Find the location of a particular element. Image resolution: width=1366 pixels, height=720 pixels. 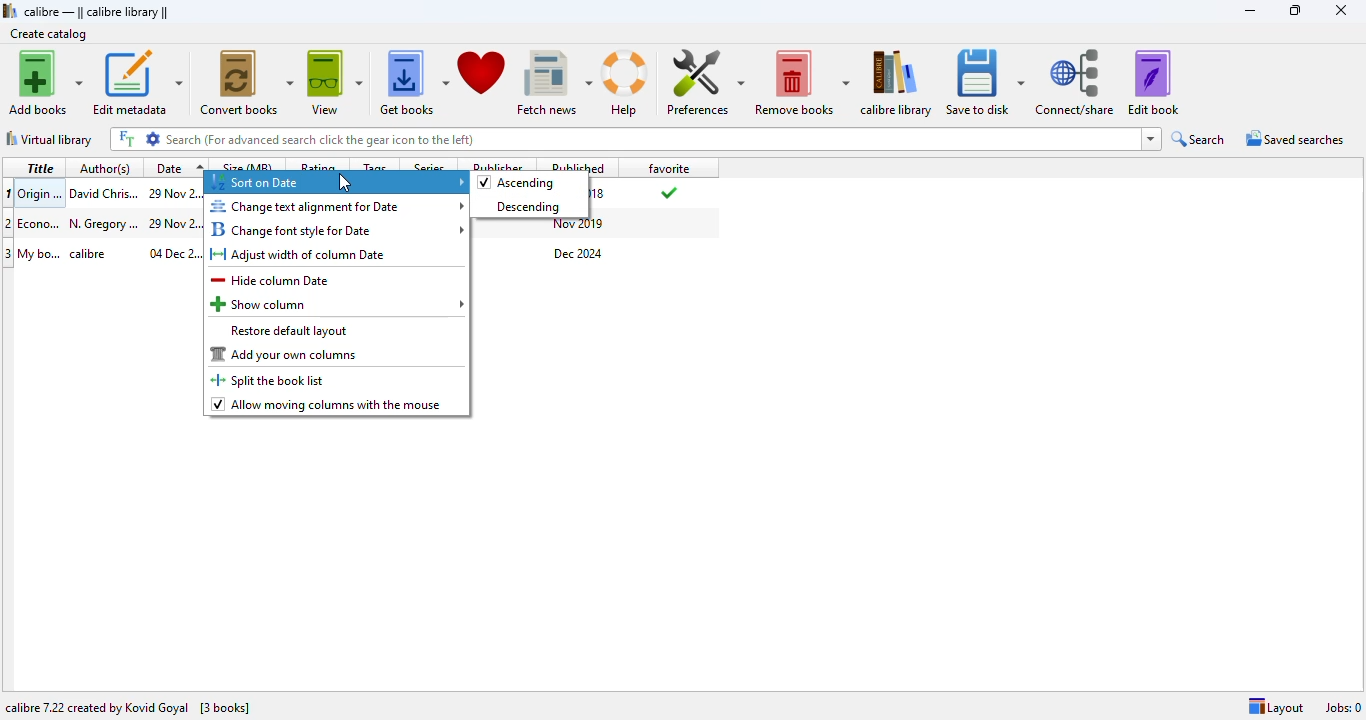

connect/share is located at coordinates (1074, 82).